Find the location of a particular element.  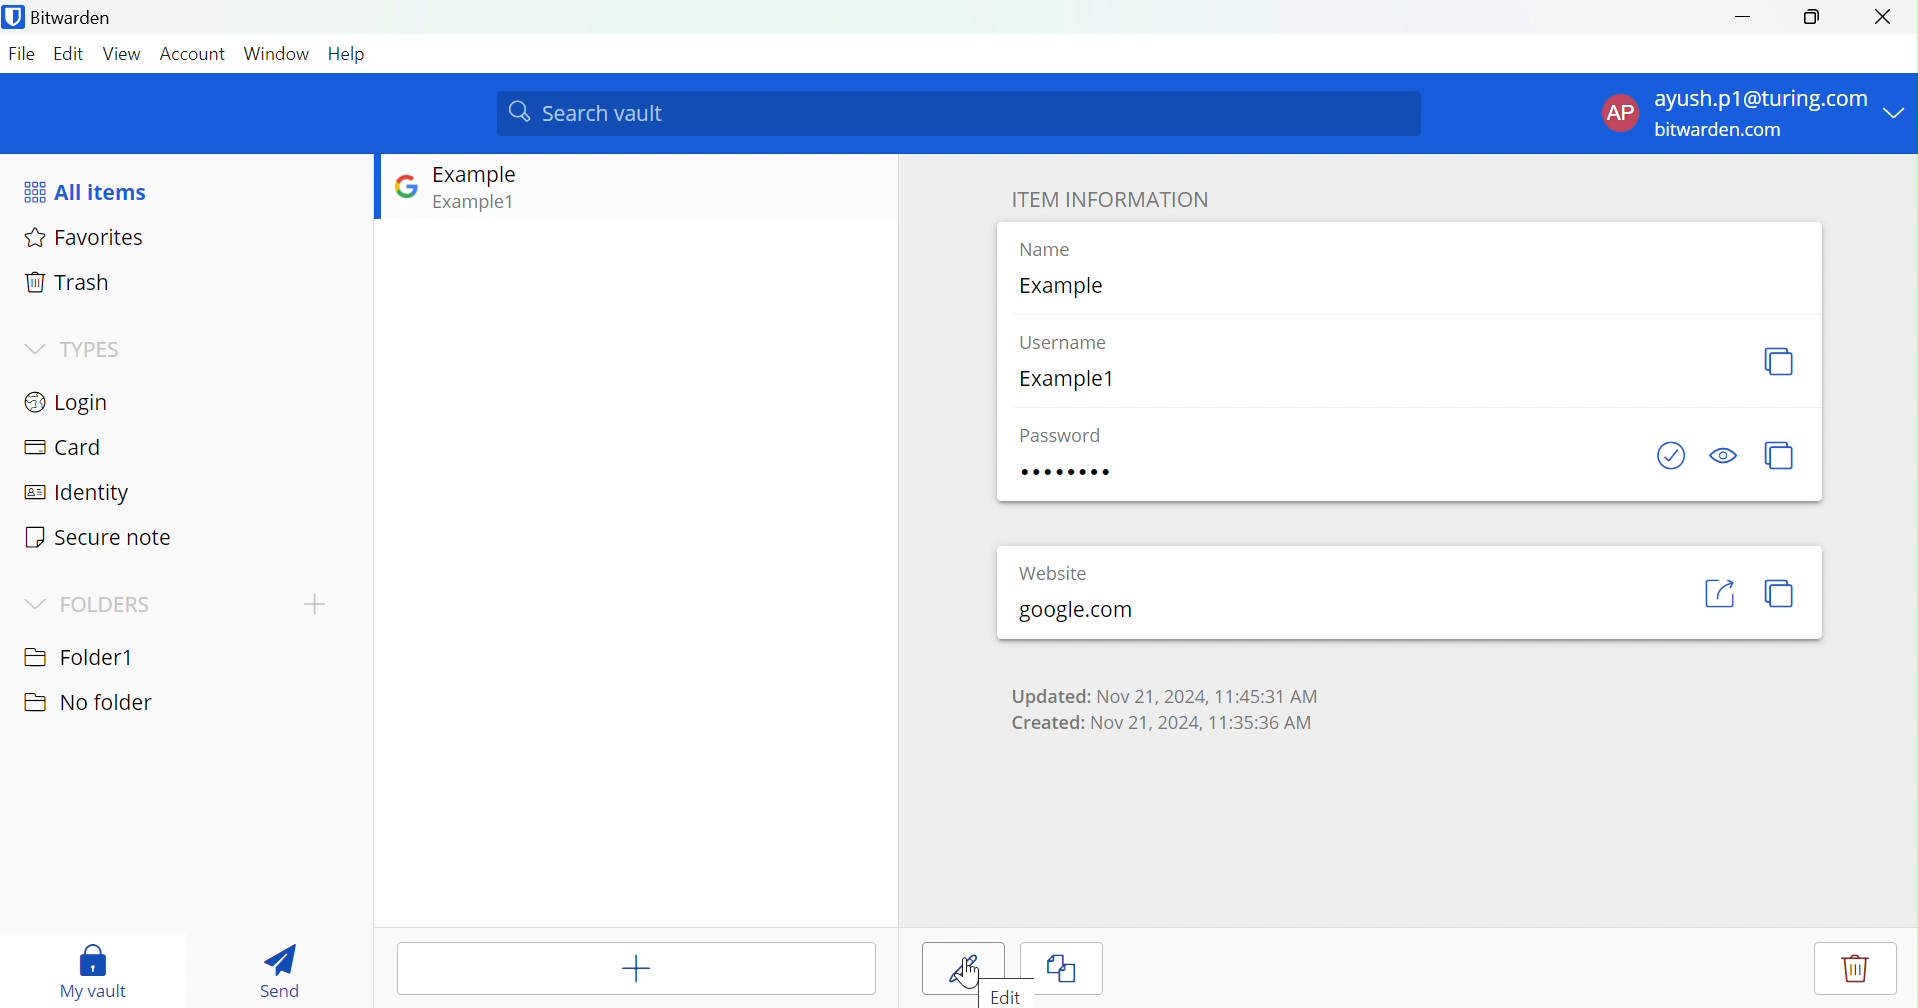

google.com is located at coordinates (1075, 611).